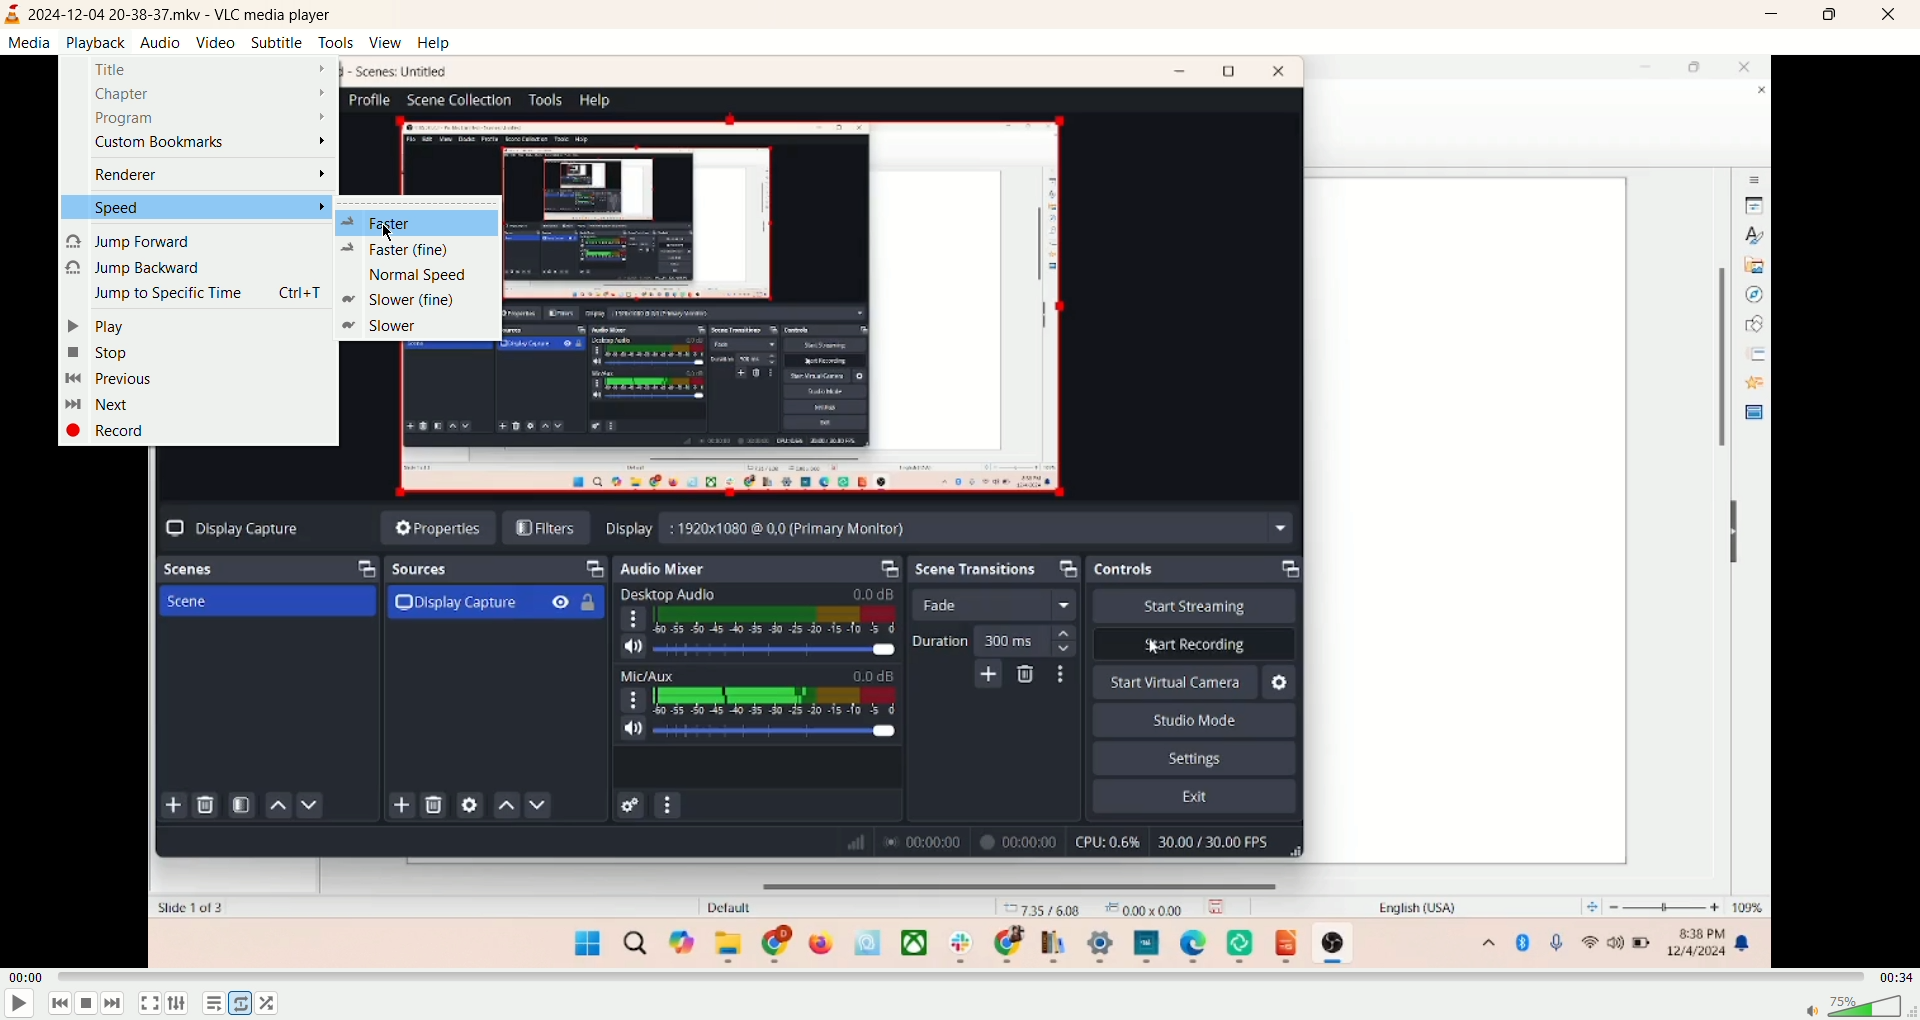 The height and width of the screenshot is (1020, 1920). What do you see at coordinates (187, 13) in the screenshot?
I see `2024-12-04 20-38-37.mkv - VLC media player` at bounding box center [187, 13].